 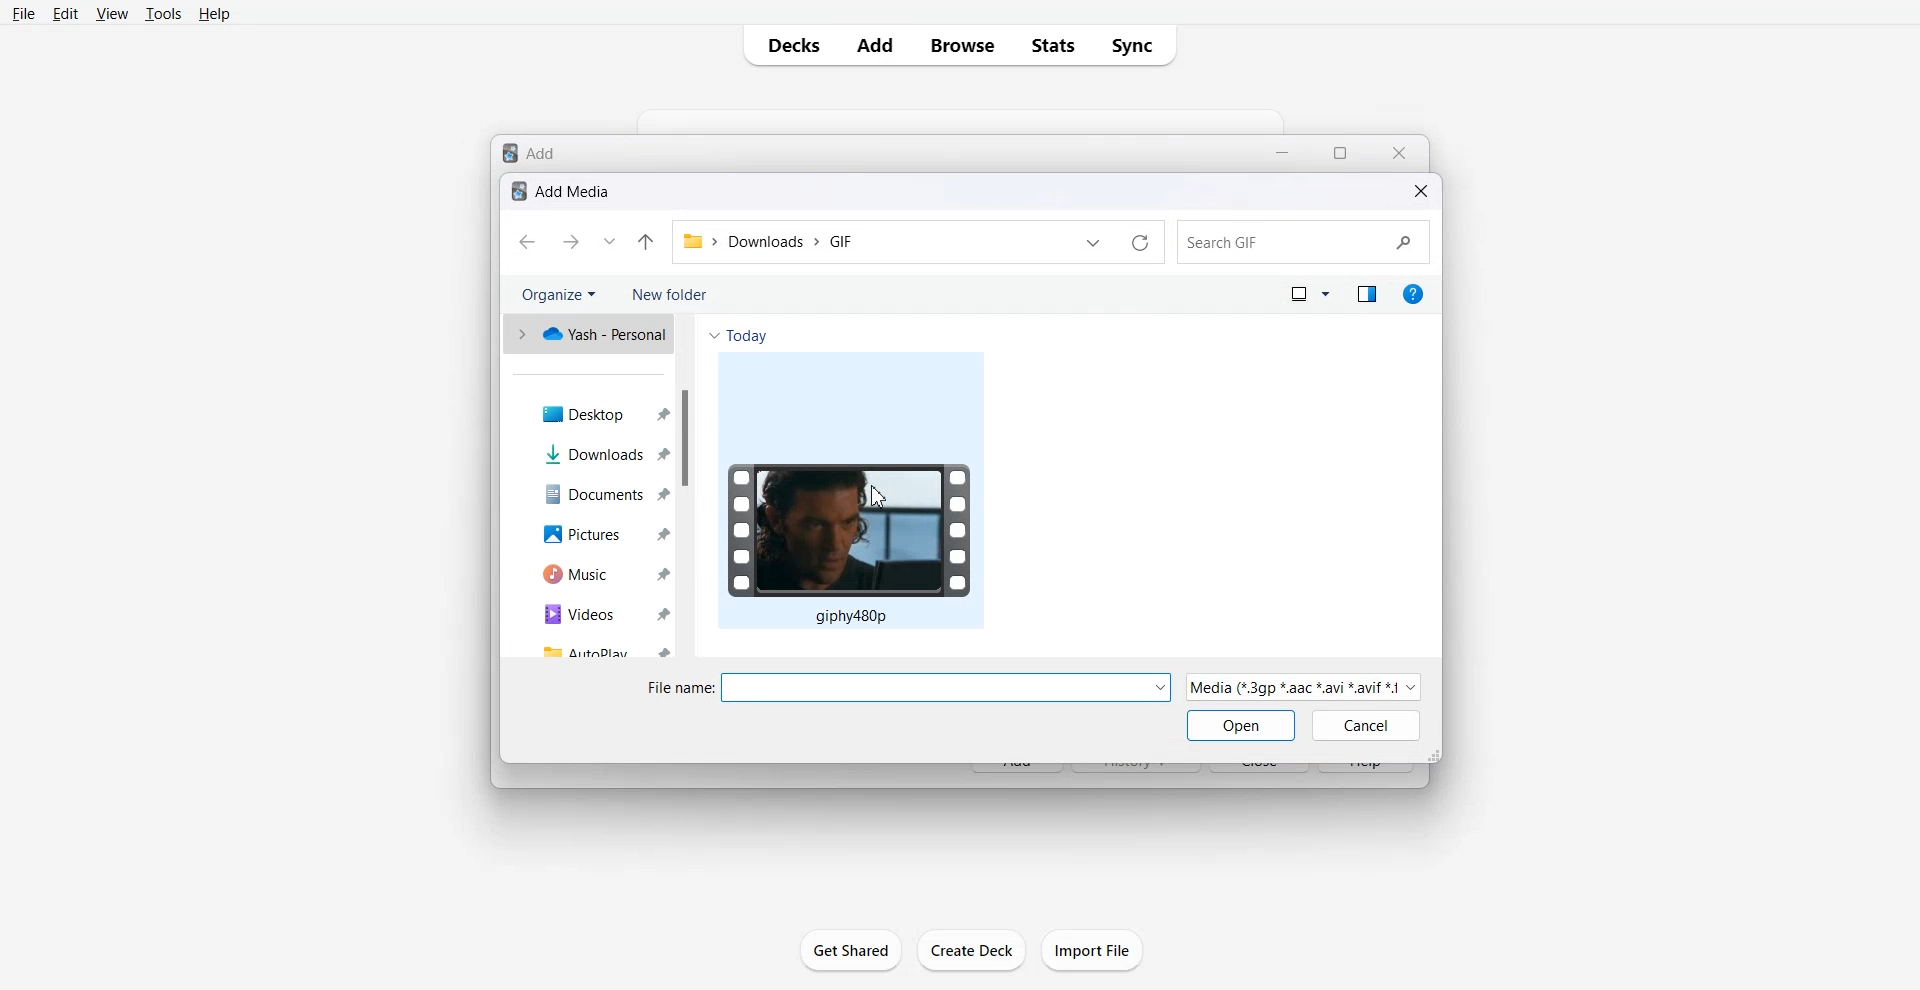 What do you see at coordinates (684, 484) in the screenshot?
I see `Vertical scroll bar` at bounding box center [684, 484].